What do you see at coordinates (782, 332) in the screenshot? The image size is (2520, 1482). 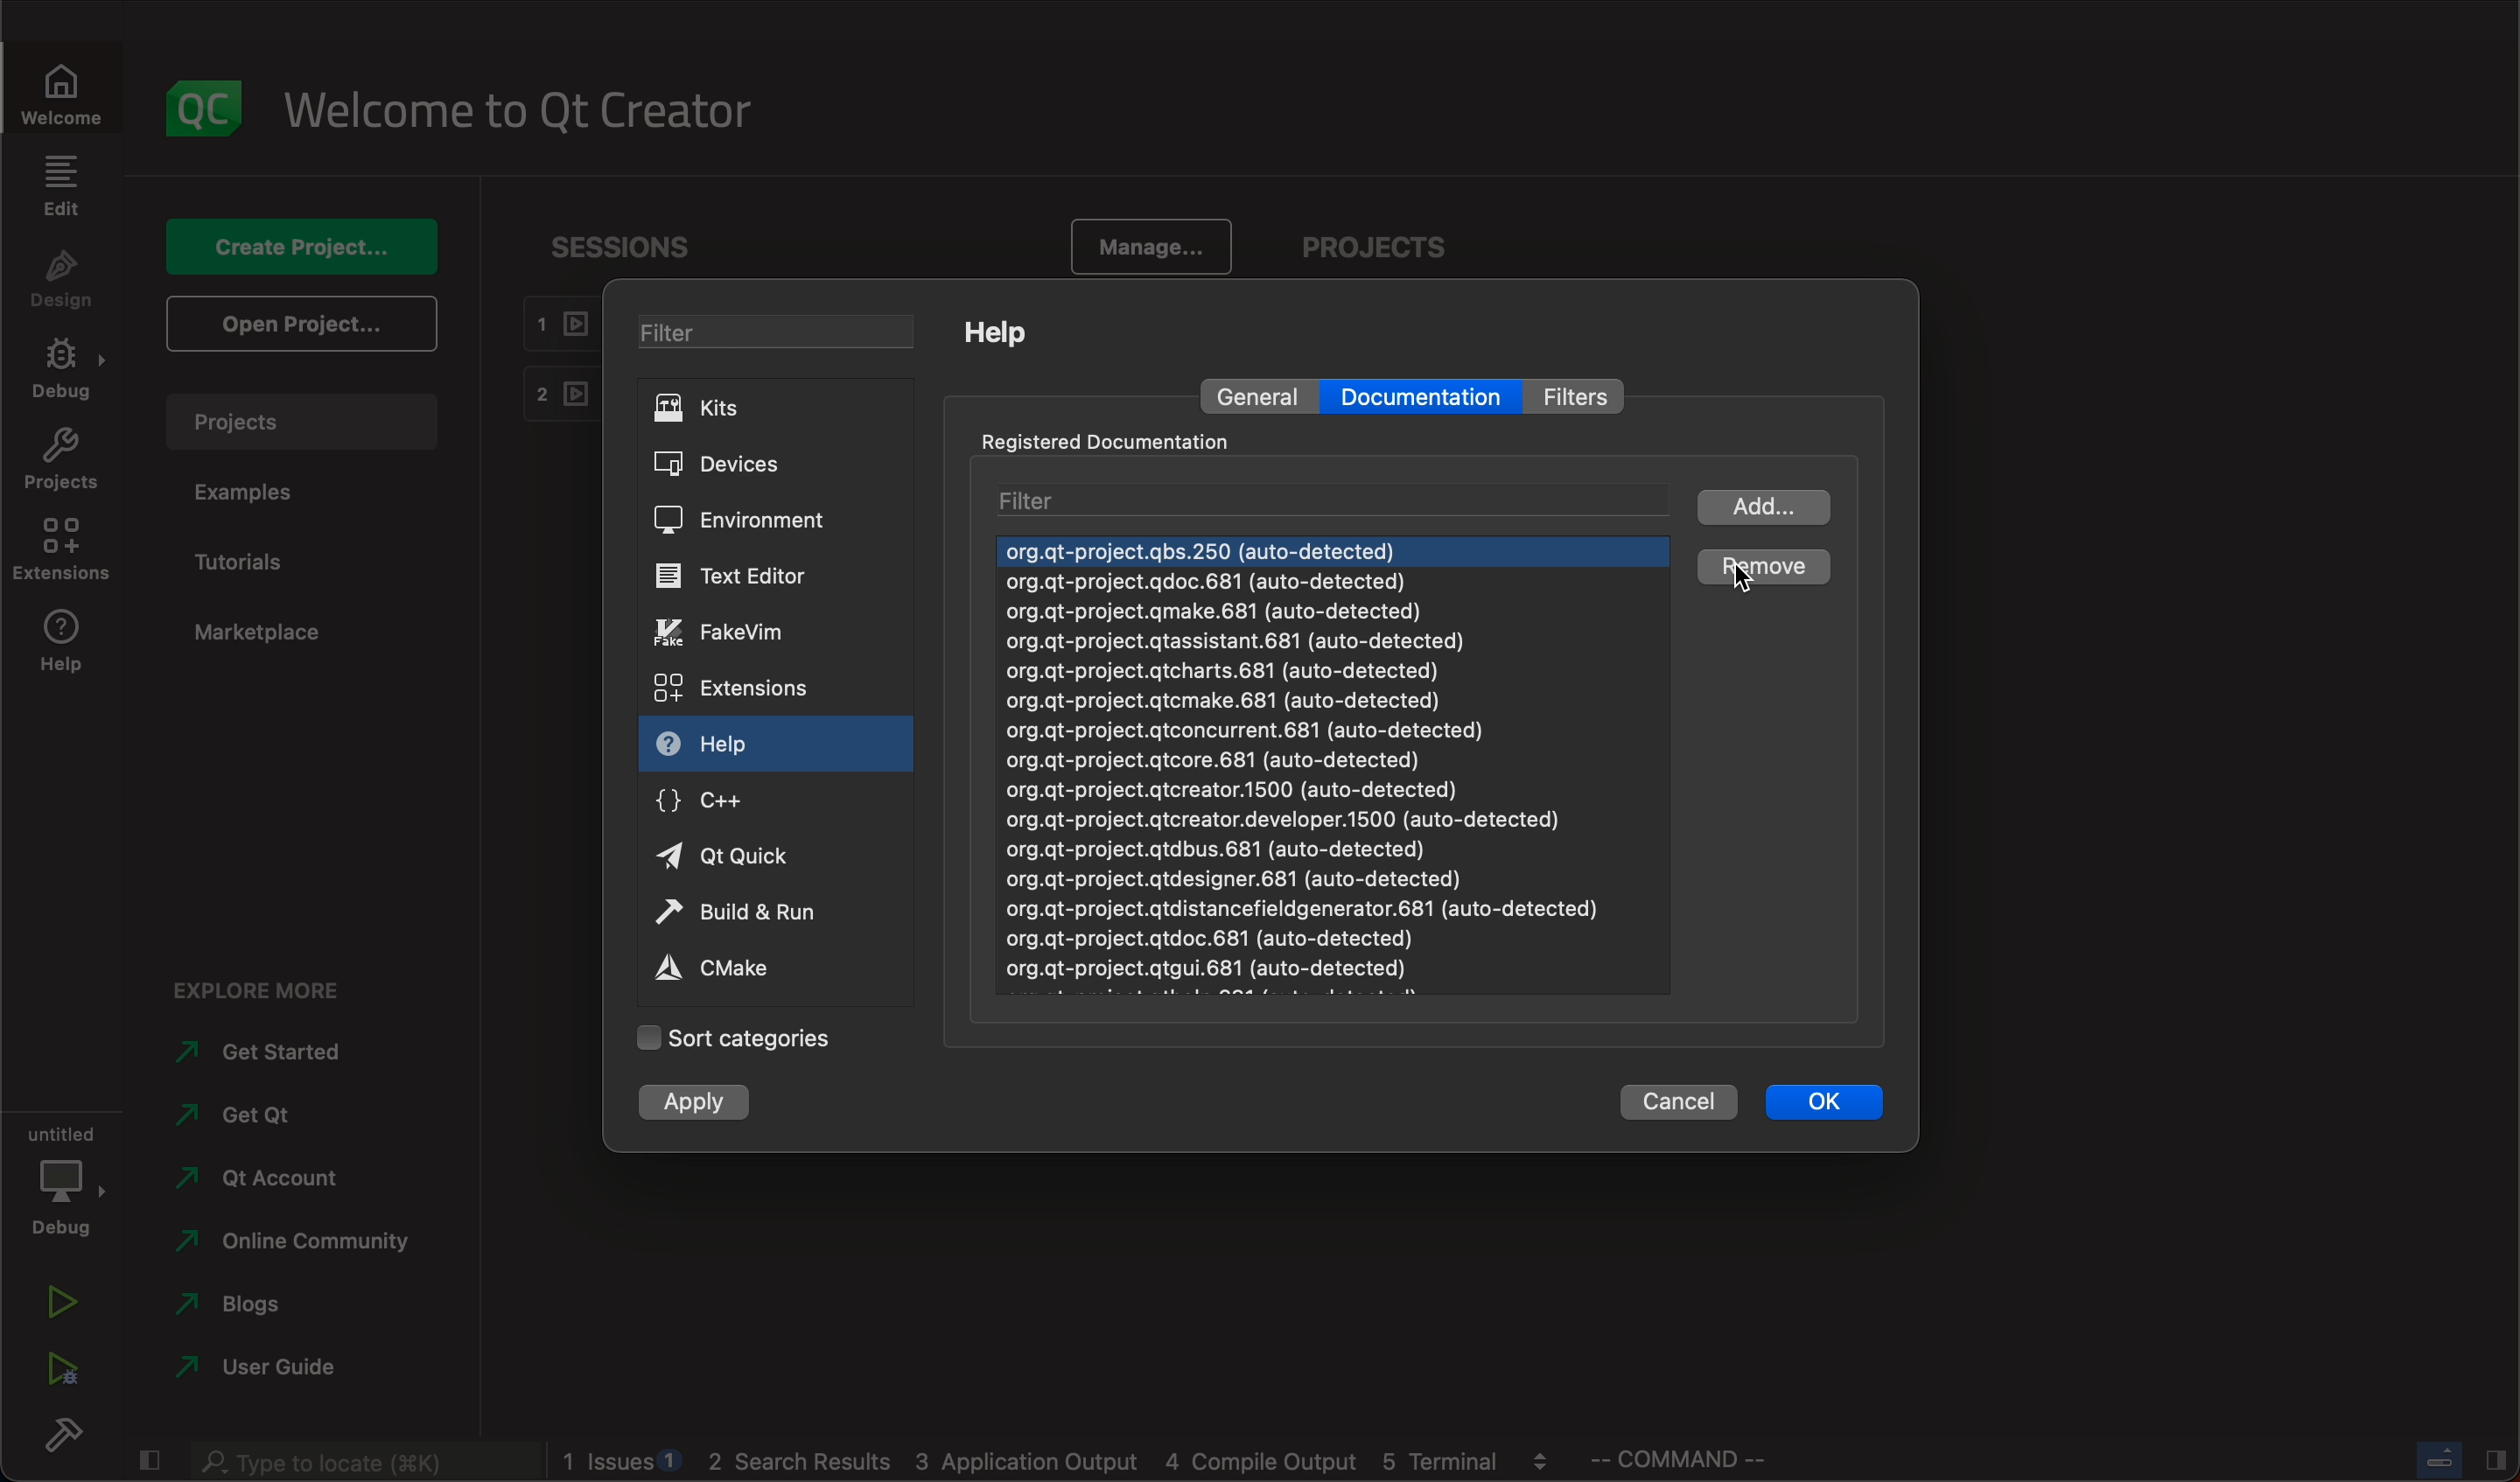 I see `filter` at bounding box center [782, 332].